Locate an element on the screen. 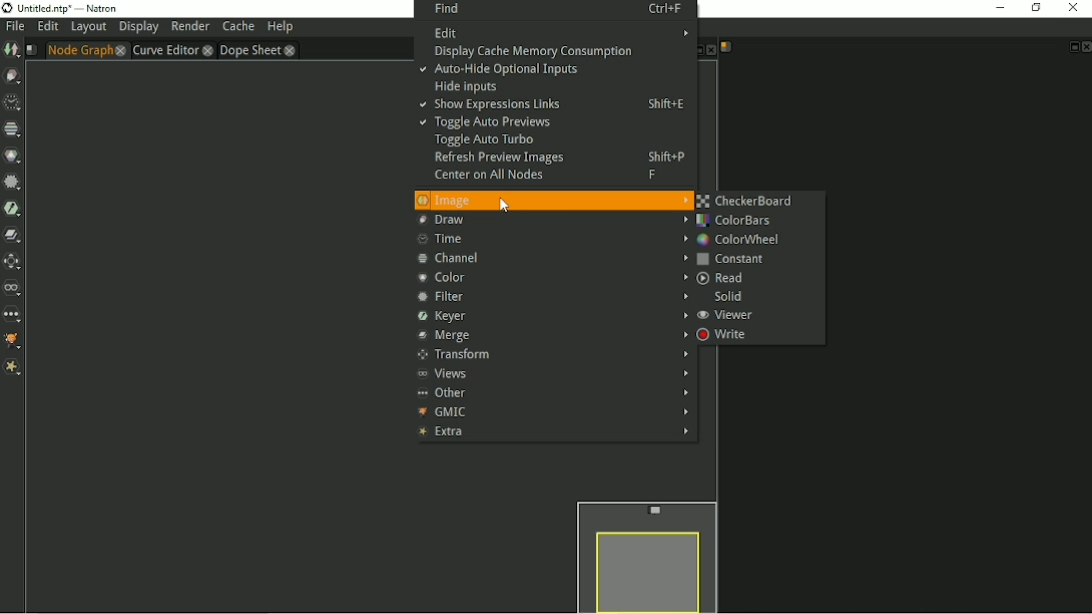  Edit is located at coordinates (558, 33).